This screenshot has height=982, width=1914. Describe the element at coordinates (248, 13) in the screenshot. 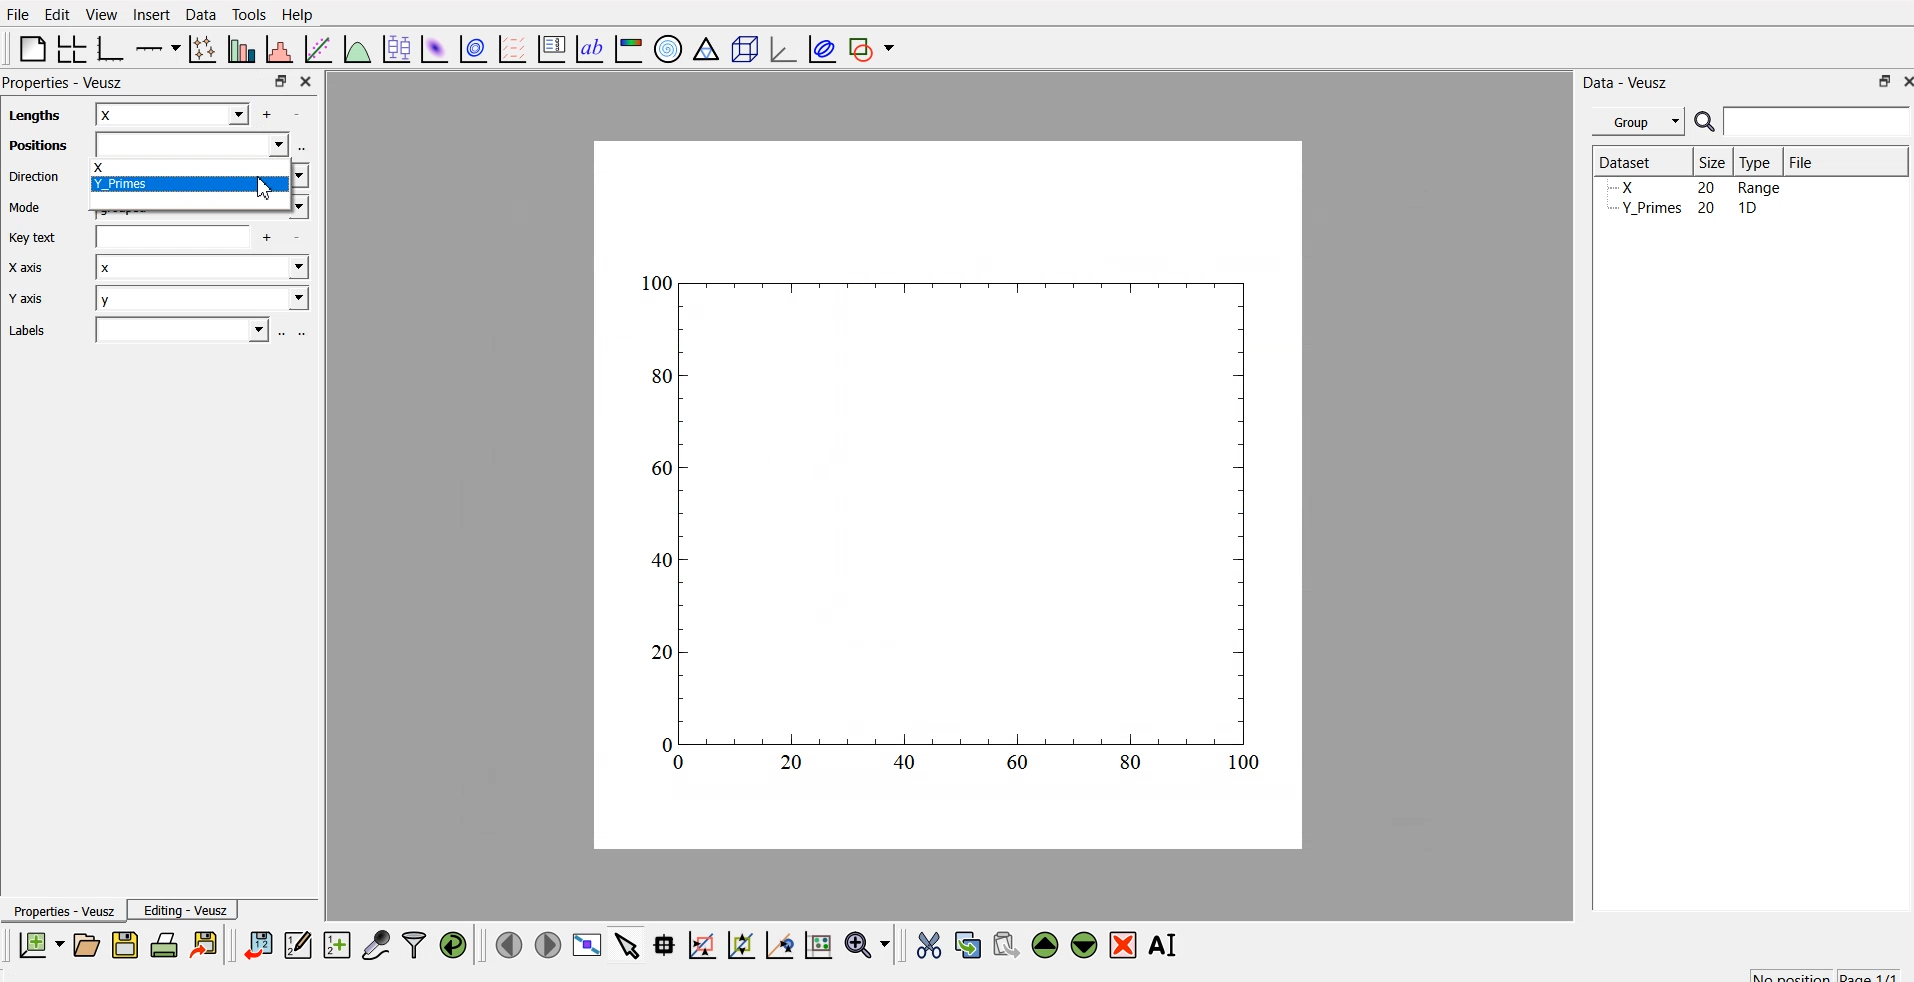

I see `Tools` at that location.